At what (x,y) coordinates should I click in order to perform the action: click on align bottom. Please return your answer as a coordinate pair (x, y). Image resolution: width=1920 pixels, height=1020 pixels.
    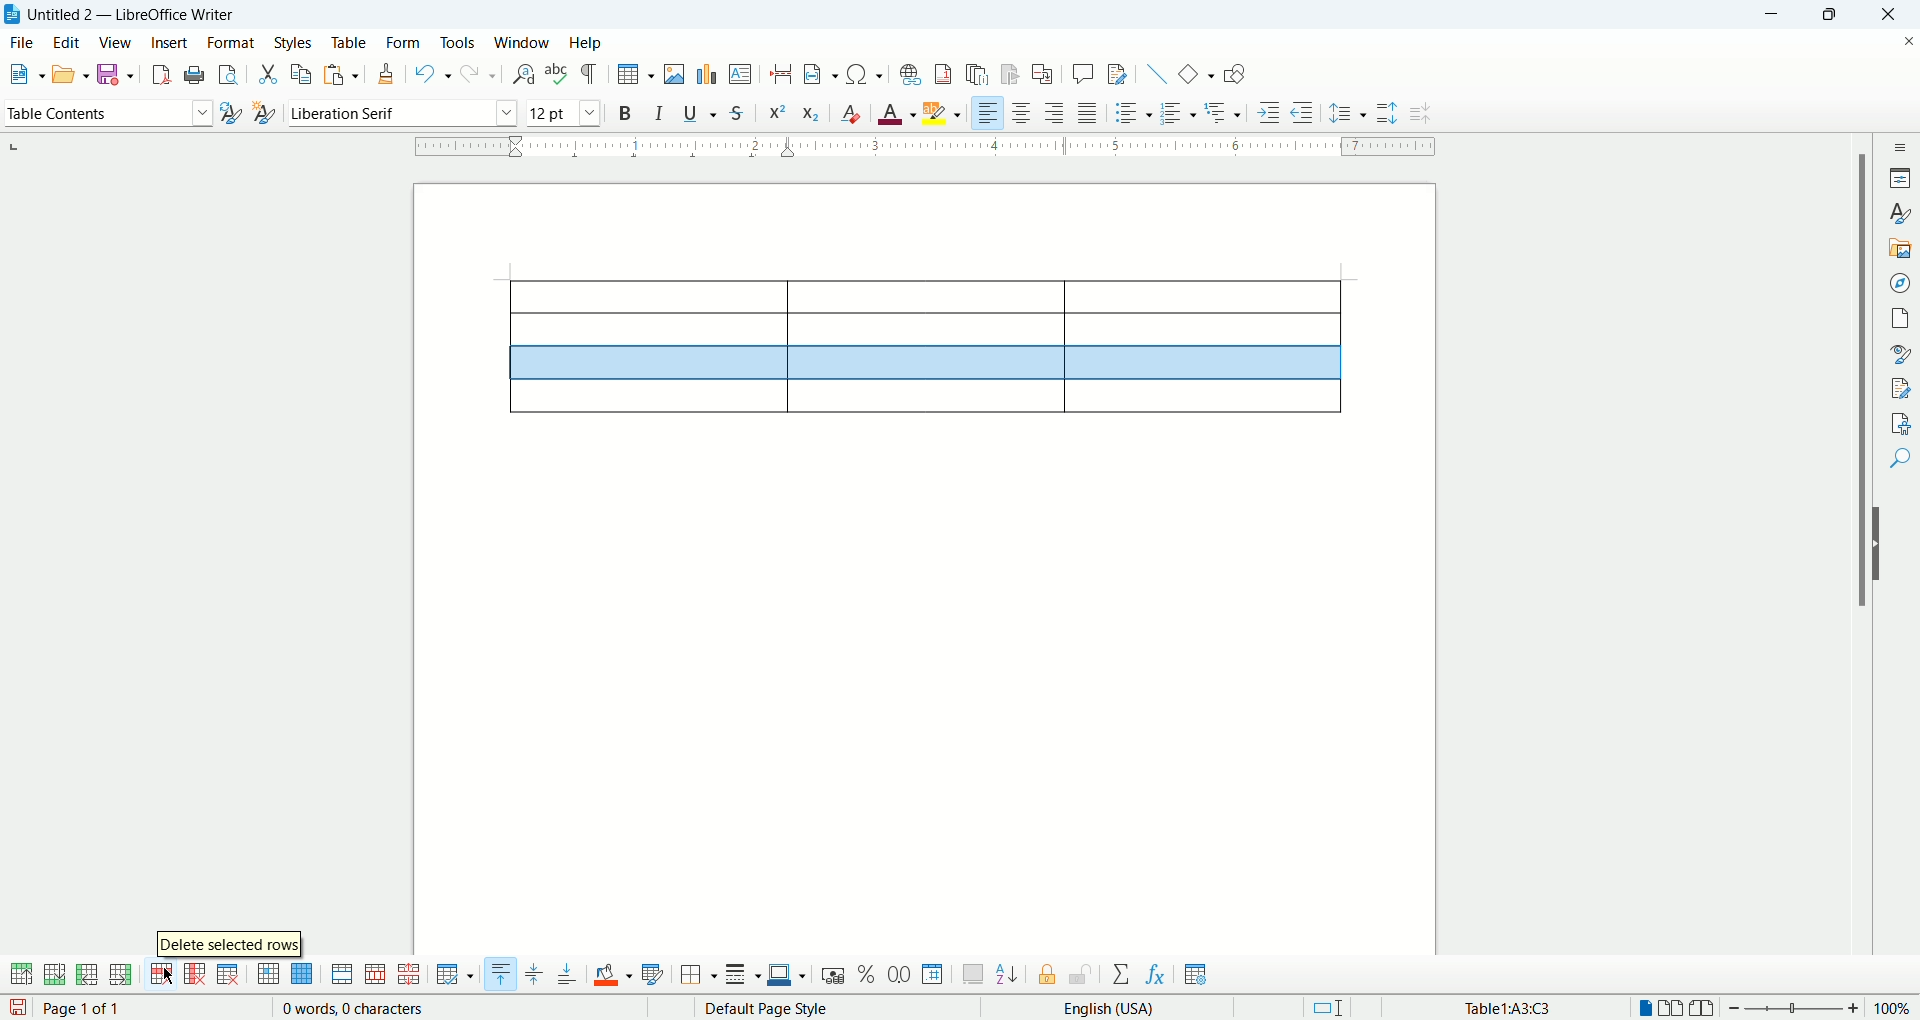
    Looking at the image, I should click on (569, 977).